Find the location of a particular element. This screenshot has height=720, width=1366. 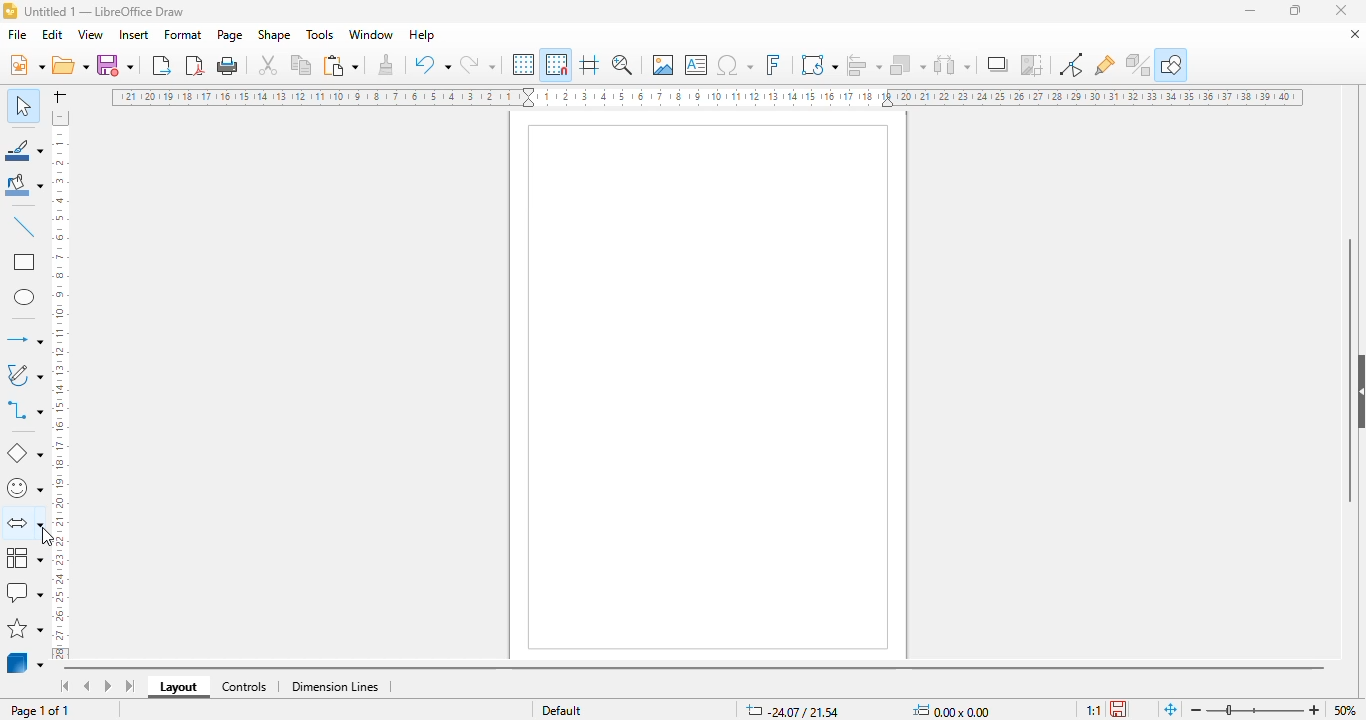

export is located at coordinates (163, 65).